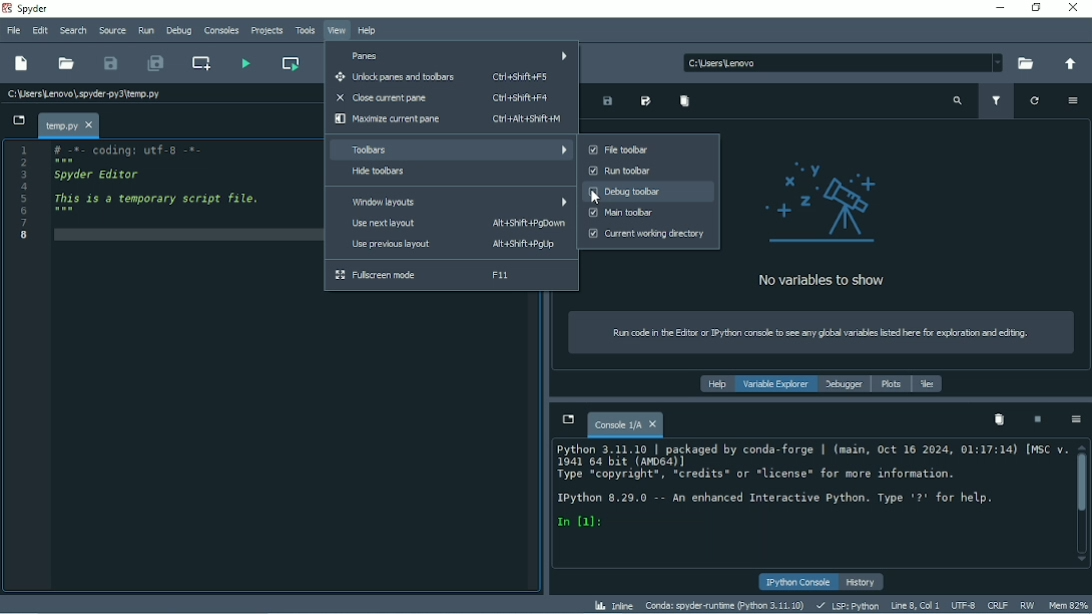 This screenshot has width=1092, height=614. I want to click on Help, so click(367, 31).